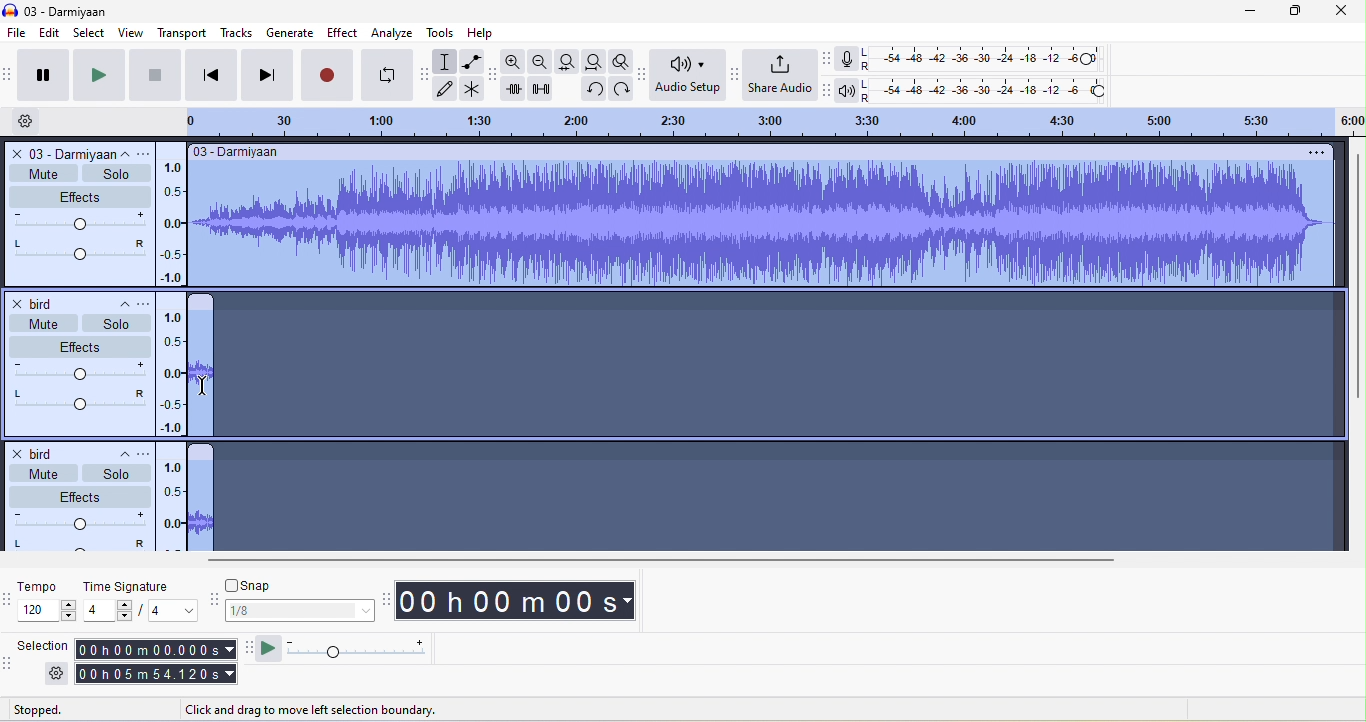  I want to click on open menu, so click(149, 154).